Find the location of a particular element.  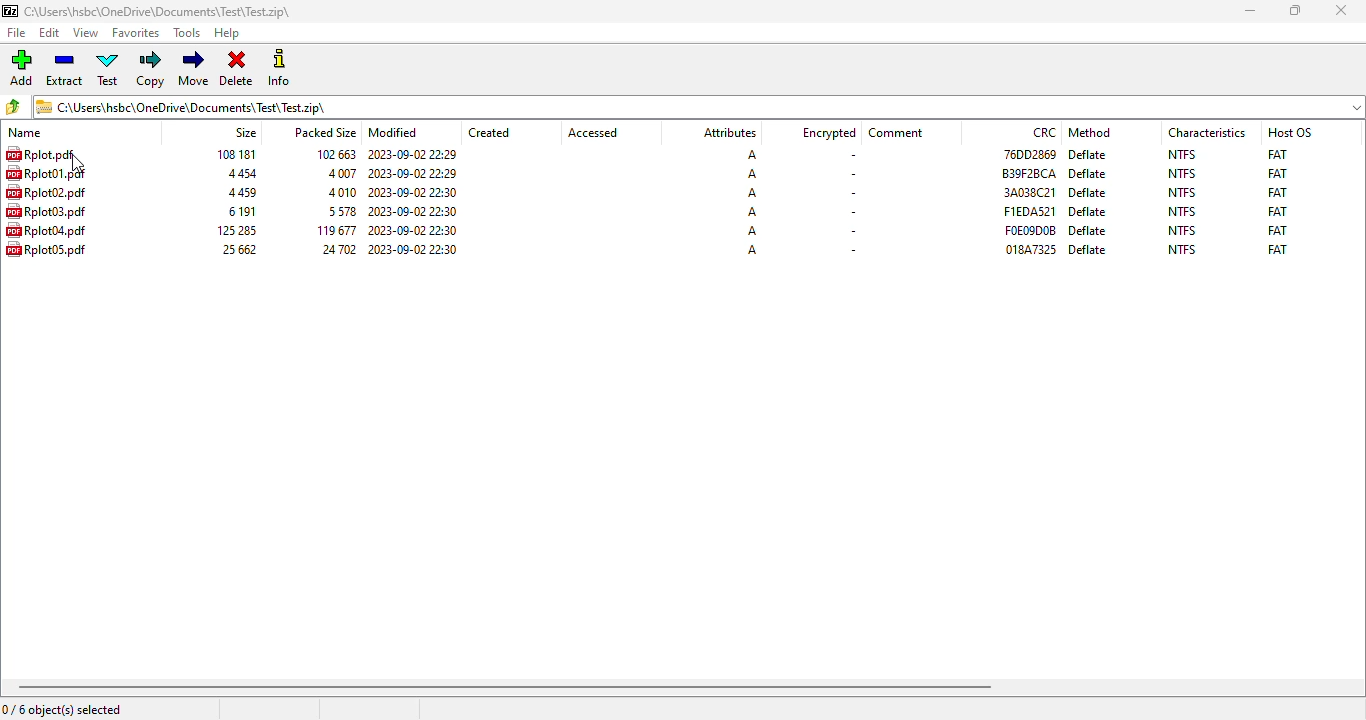

file is located at coordinates (46, 211).